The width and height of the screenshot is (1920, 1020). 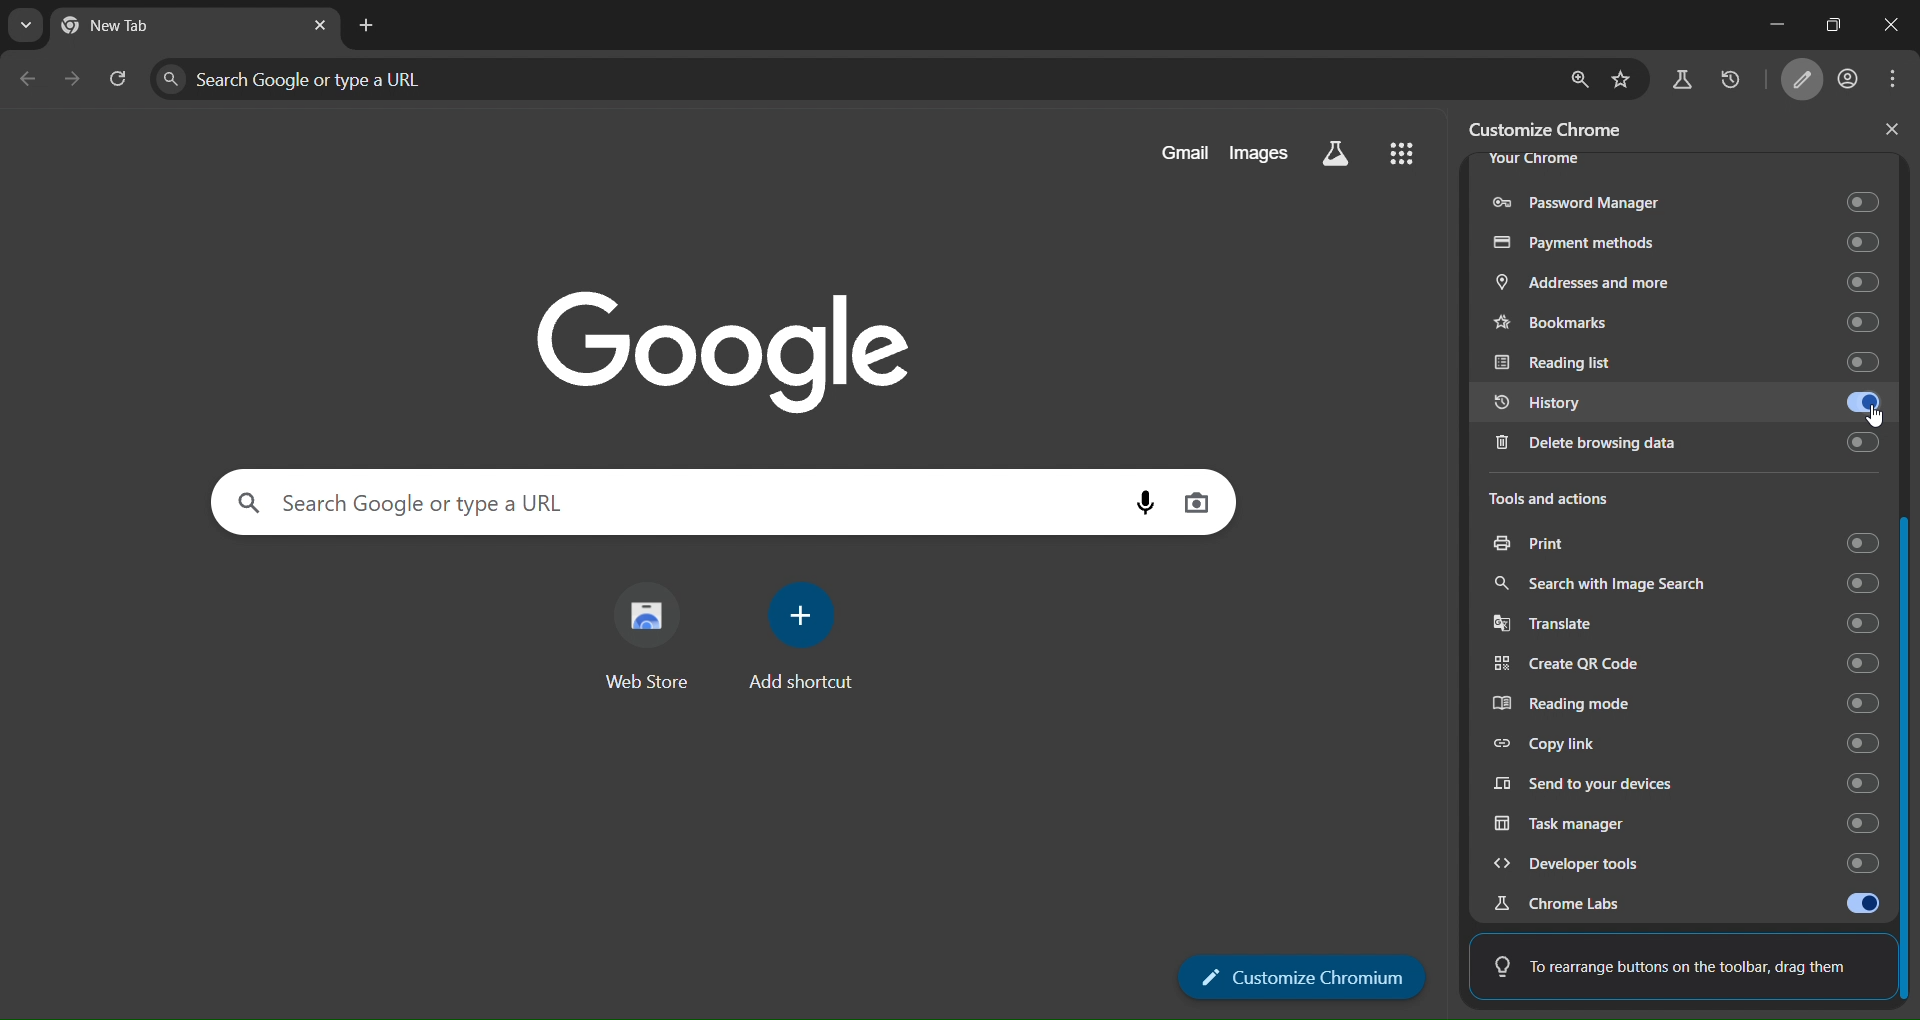 What do you see at coordinates (22, 26) in the screenshot?
I see `search tabs` at bounding box center [22, 26].